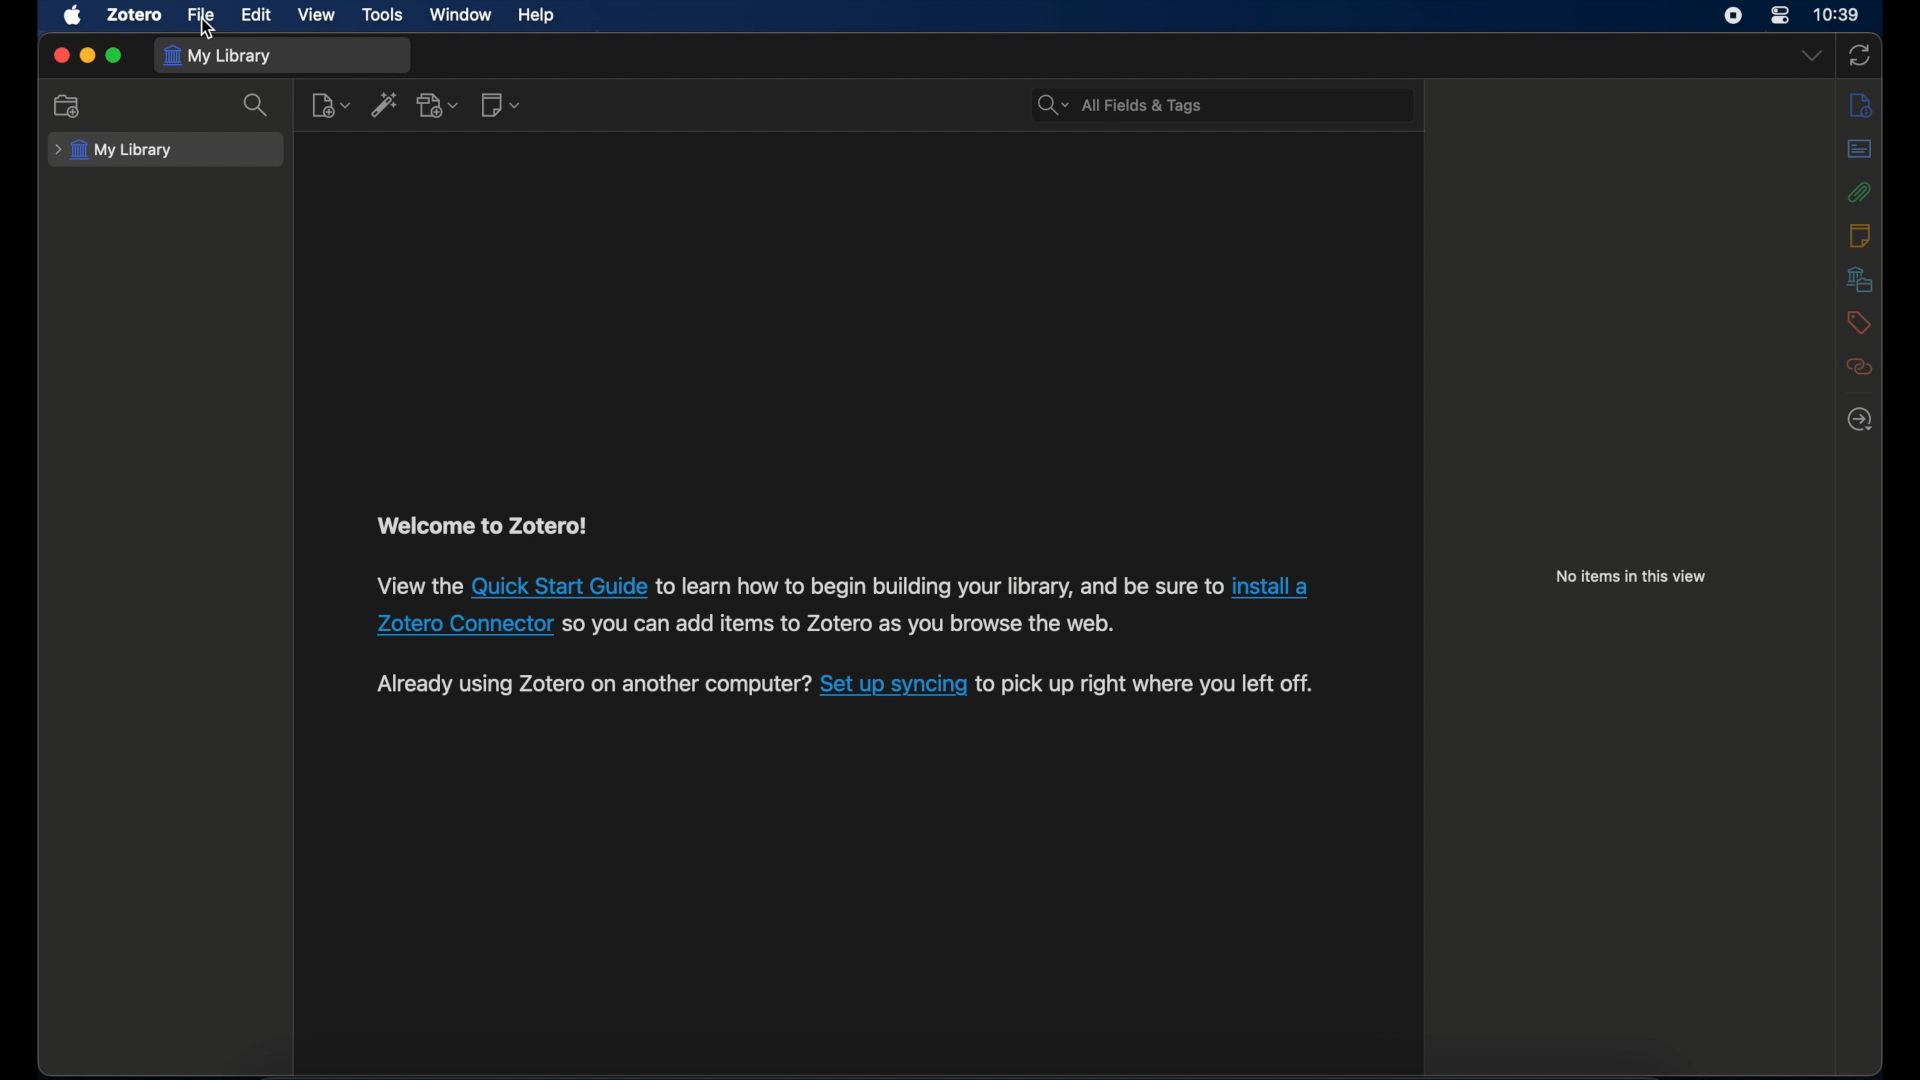 The width and height of the screenshot is (1920, 1080). What do you see at coordinates (1861, 106) in the screenshot?
I see `info` at bounding box center [1861, 106].